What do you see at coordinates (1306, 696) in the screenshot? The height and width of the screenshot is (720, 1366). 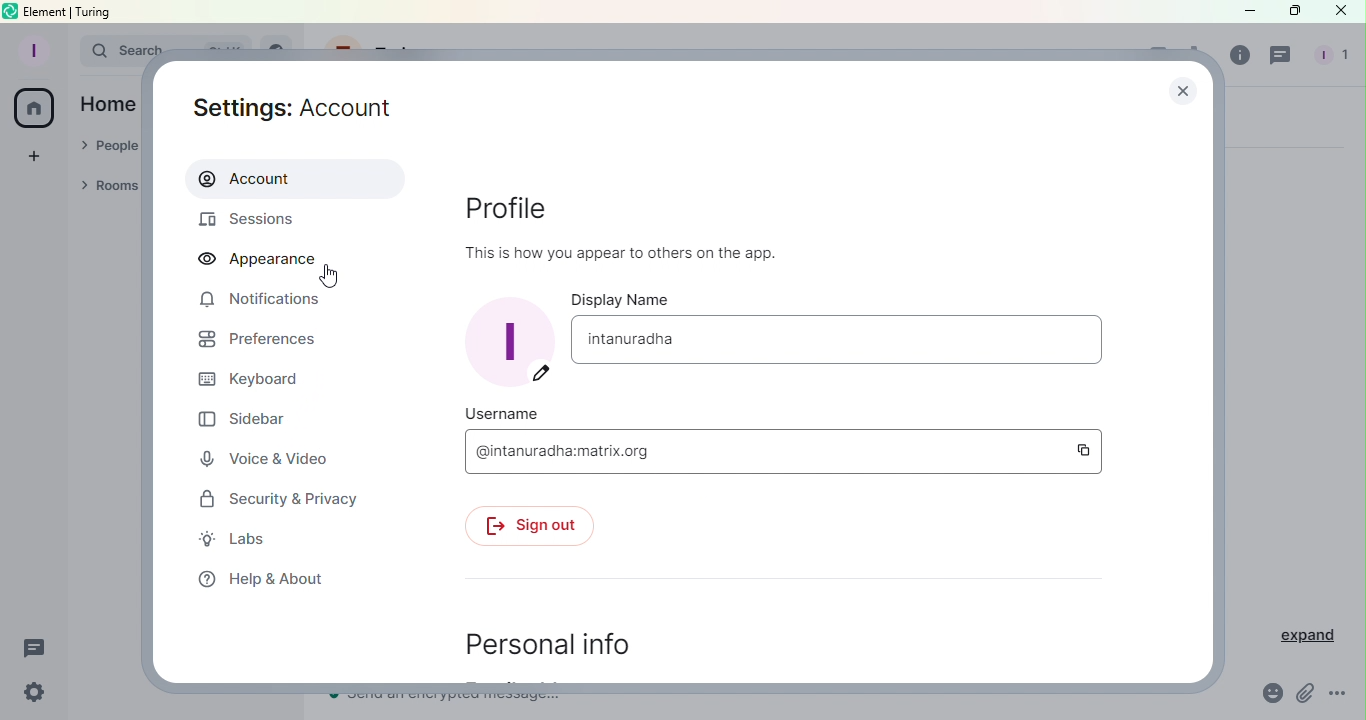 I see `Attachment` at bounding box center [1306, 696].